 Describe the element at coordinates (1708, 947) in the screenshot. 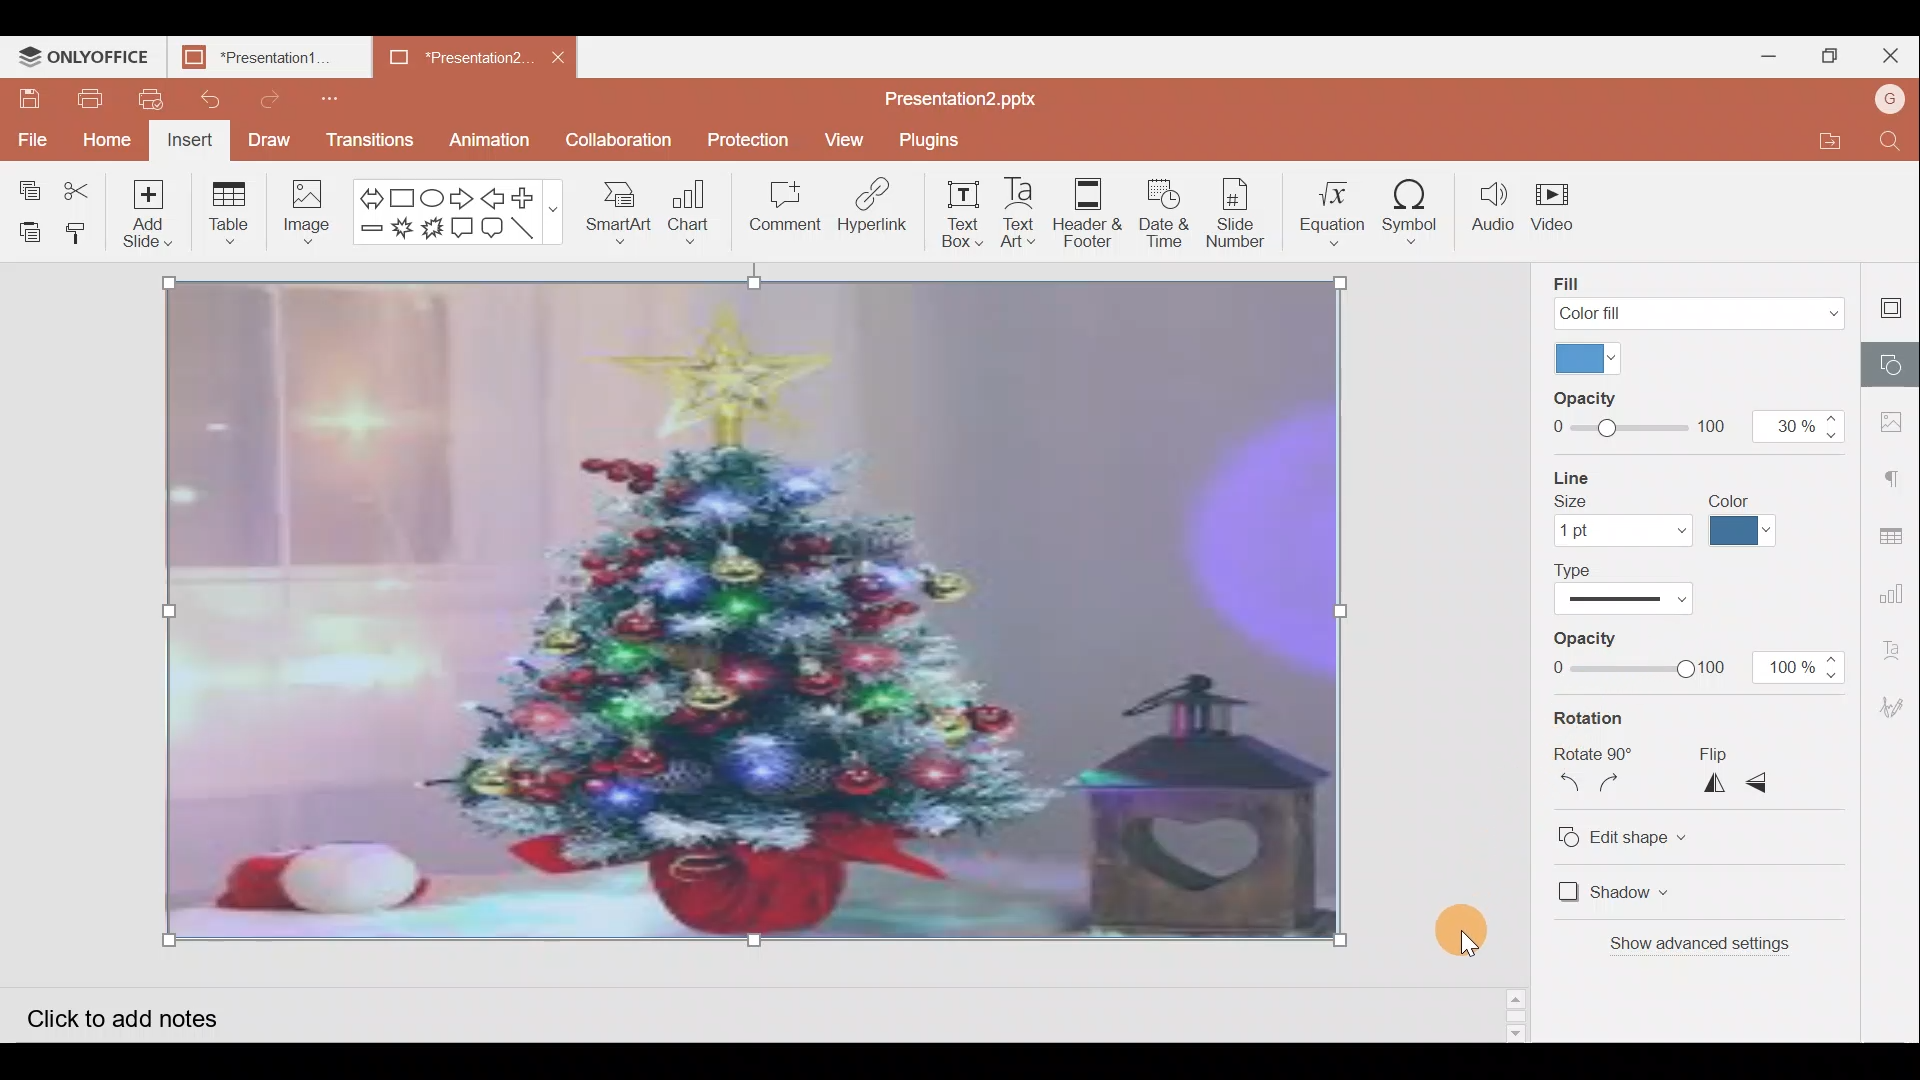

I see `Show advanced settings` at that location.